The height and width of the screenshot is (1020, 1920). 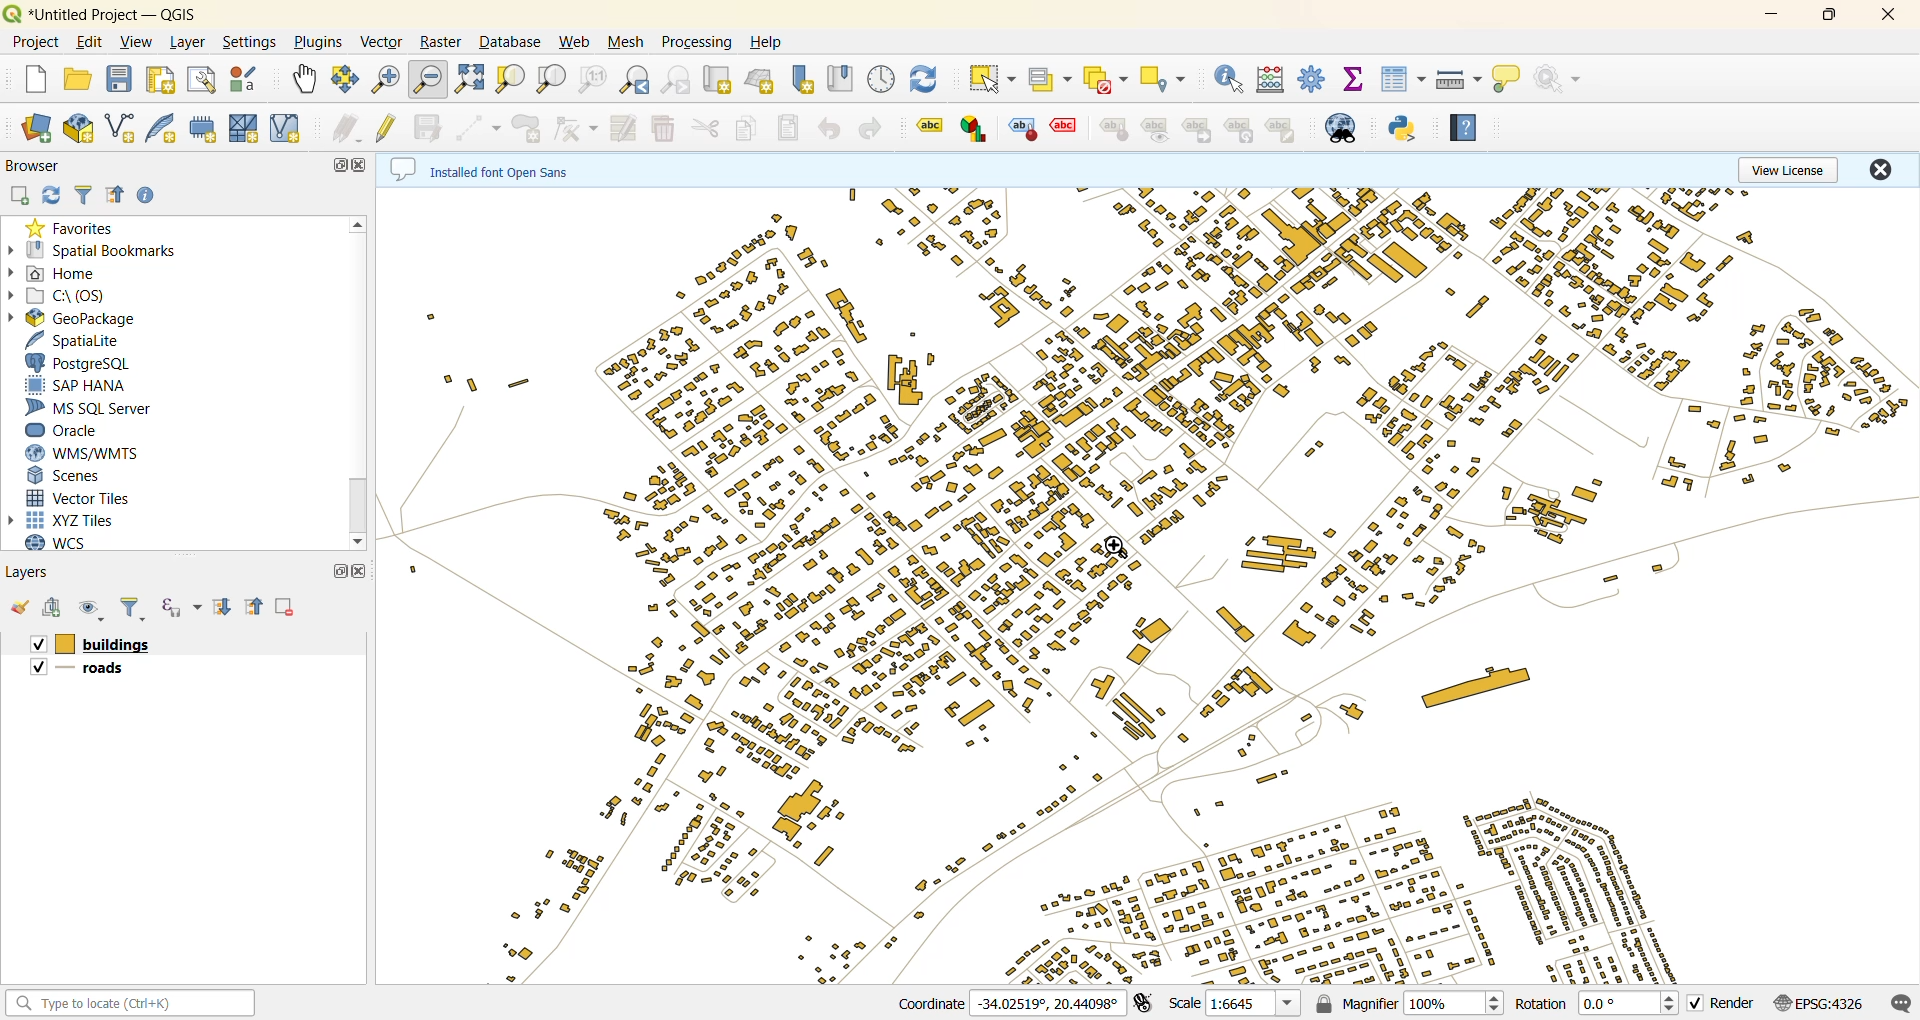 What do you see at coordinates (1198, 131) in the screenshot?
I see `label` at bounding box center [1198, 131].